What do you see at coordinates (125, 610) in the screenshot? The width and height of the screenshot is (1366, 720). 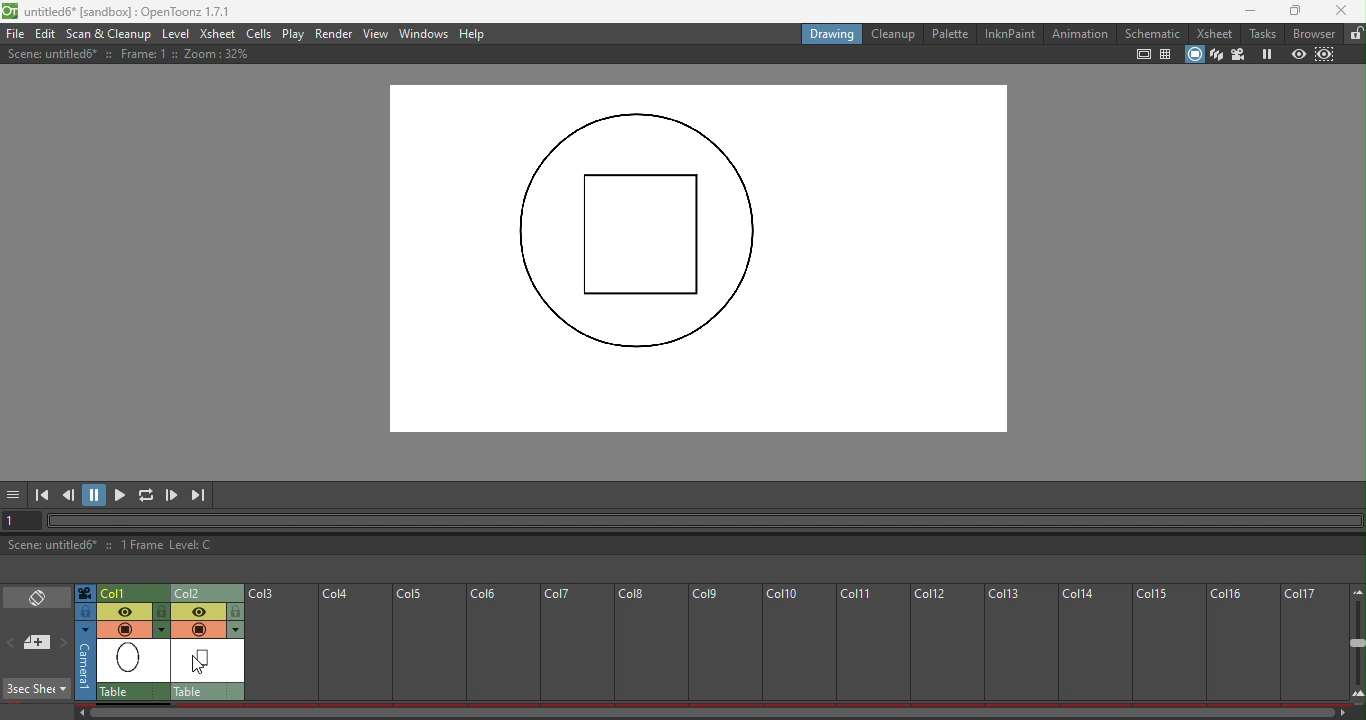 I see `Preview visibility toggle` at bounding box center [125, 610].